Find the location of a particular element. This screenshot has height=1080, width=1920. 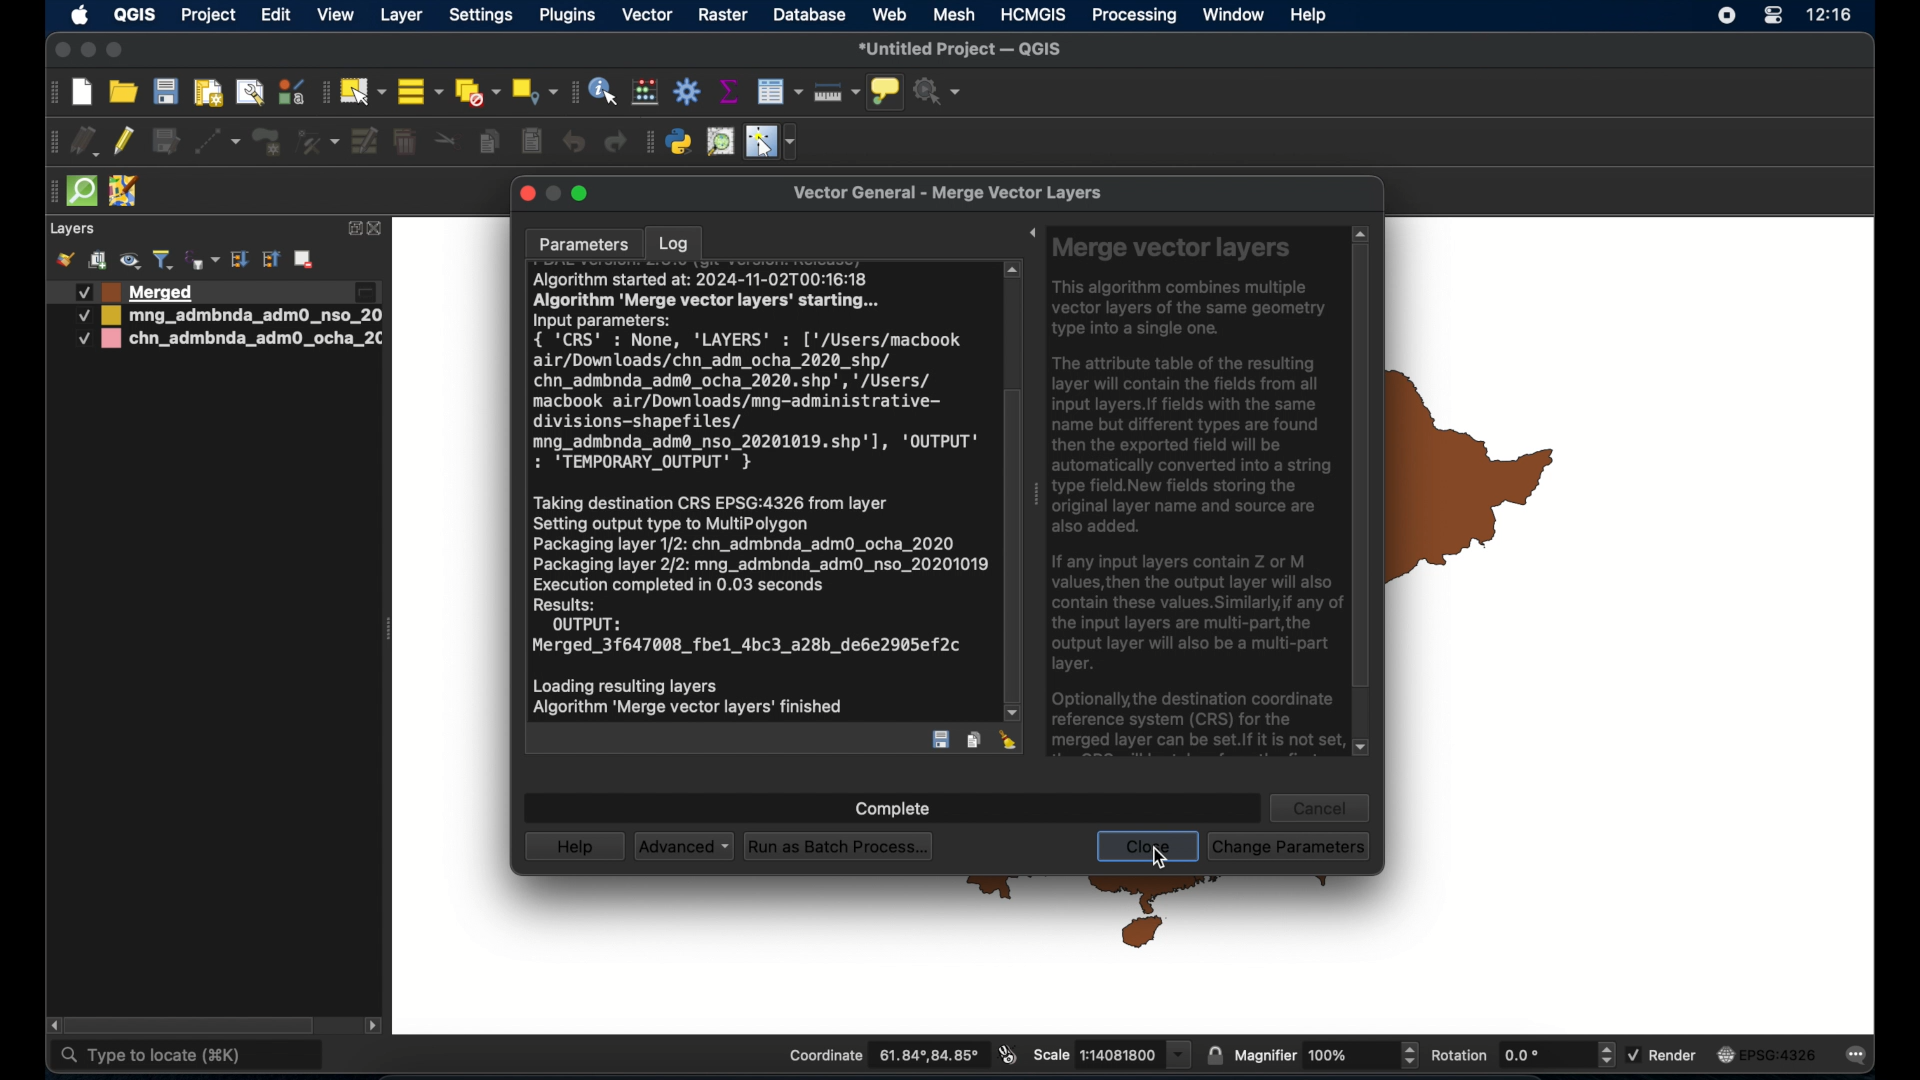

close is located at coordinates (527, 195).